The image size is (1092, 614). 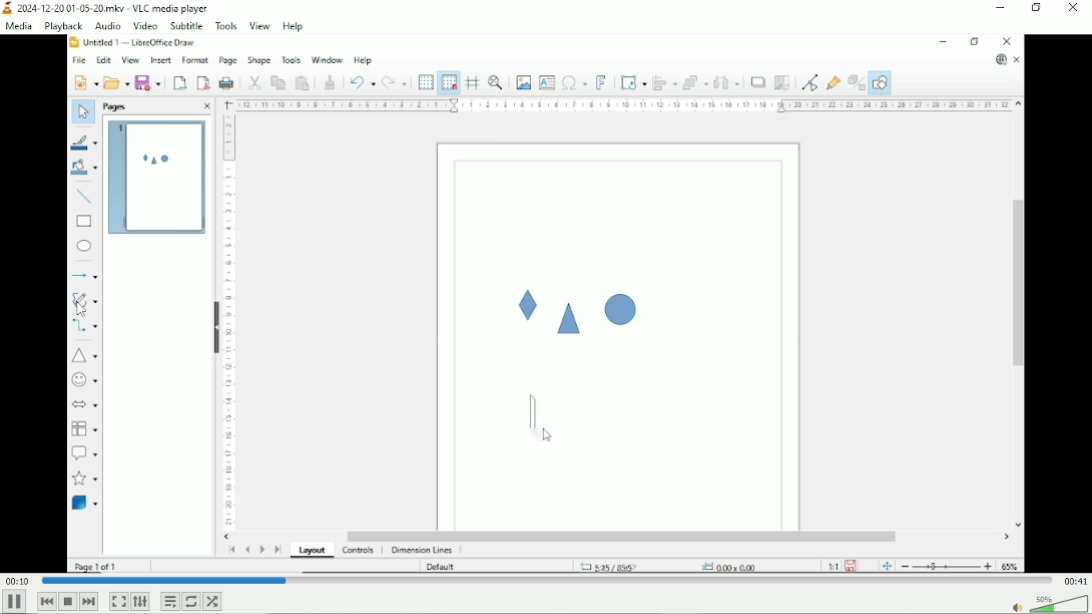 I want to click on Toggle video in fullscreen, so click(x=117, y=601).